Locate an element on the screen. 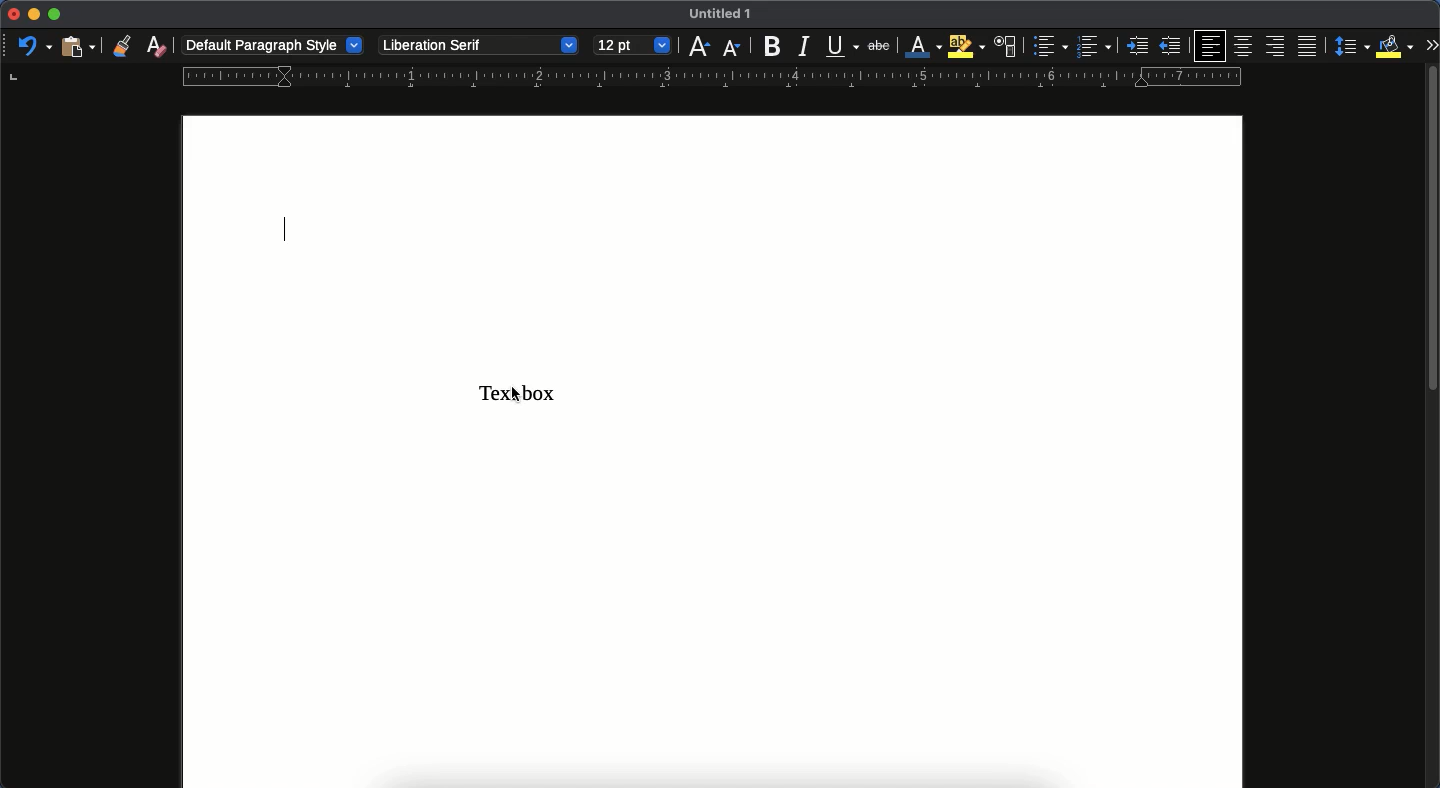  expand is located at coordinates (1431, 44).